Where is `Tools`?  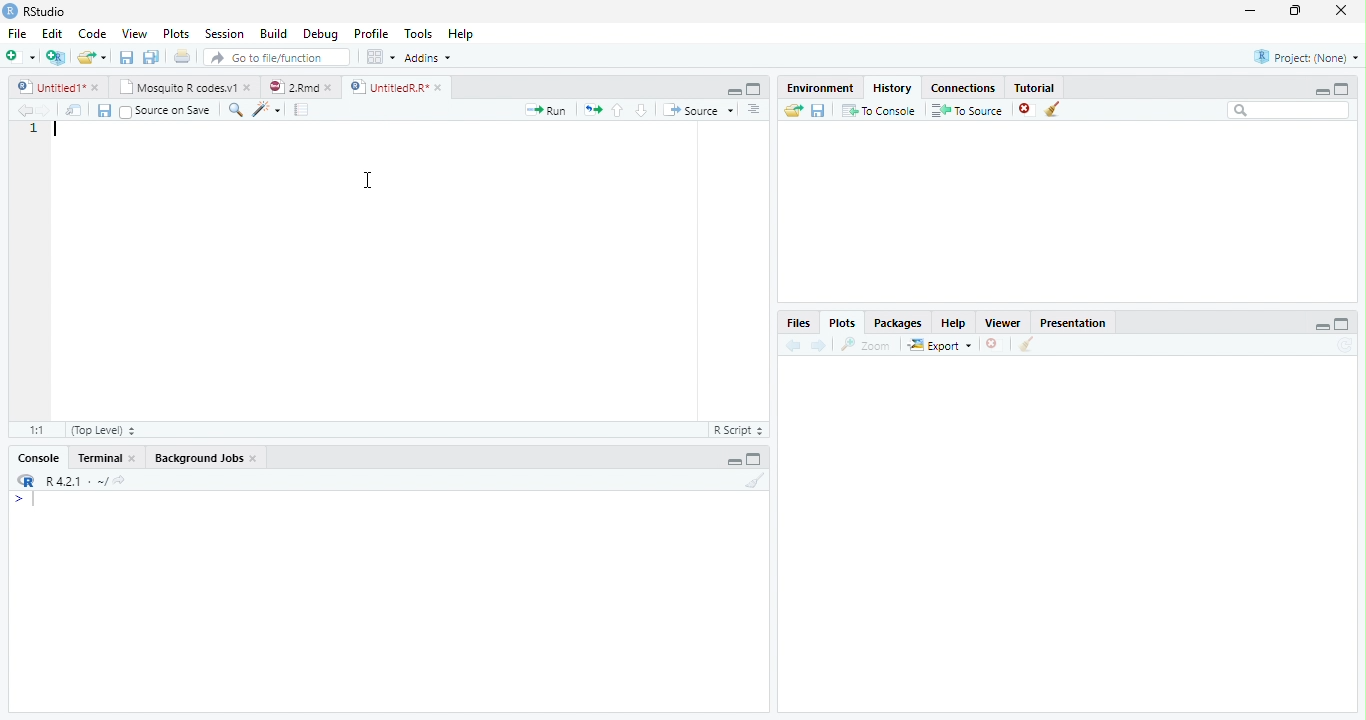 Tools is located at coordinates (419, 34).